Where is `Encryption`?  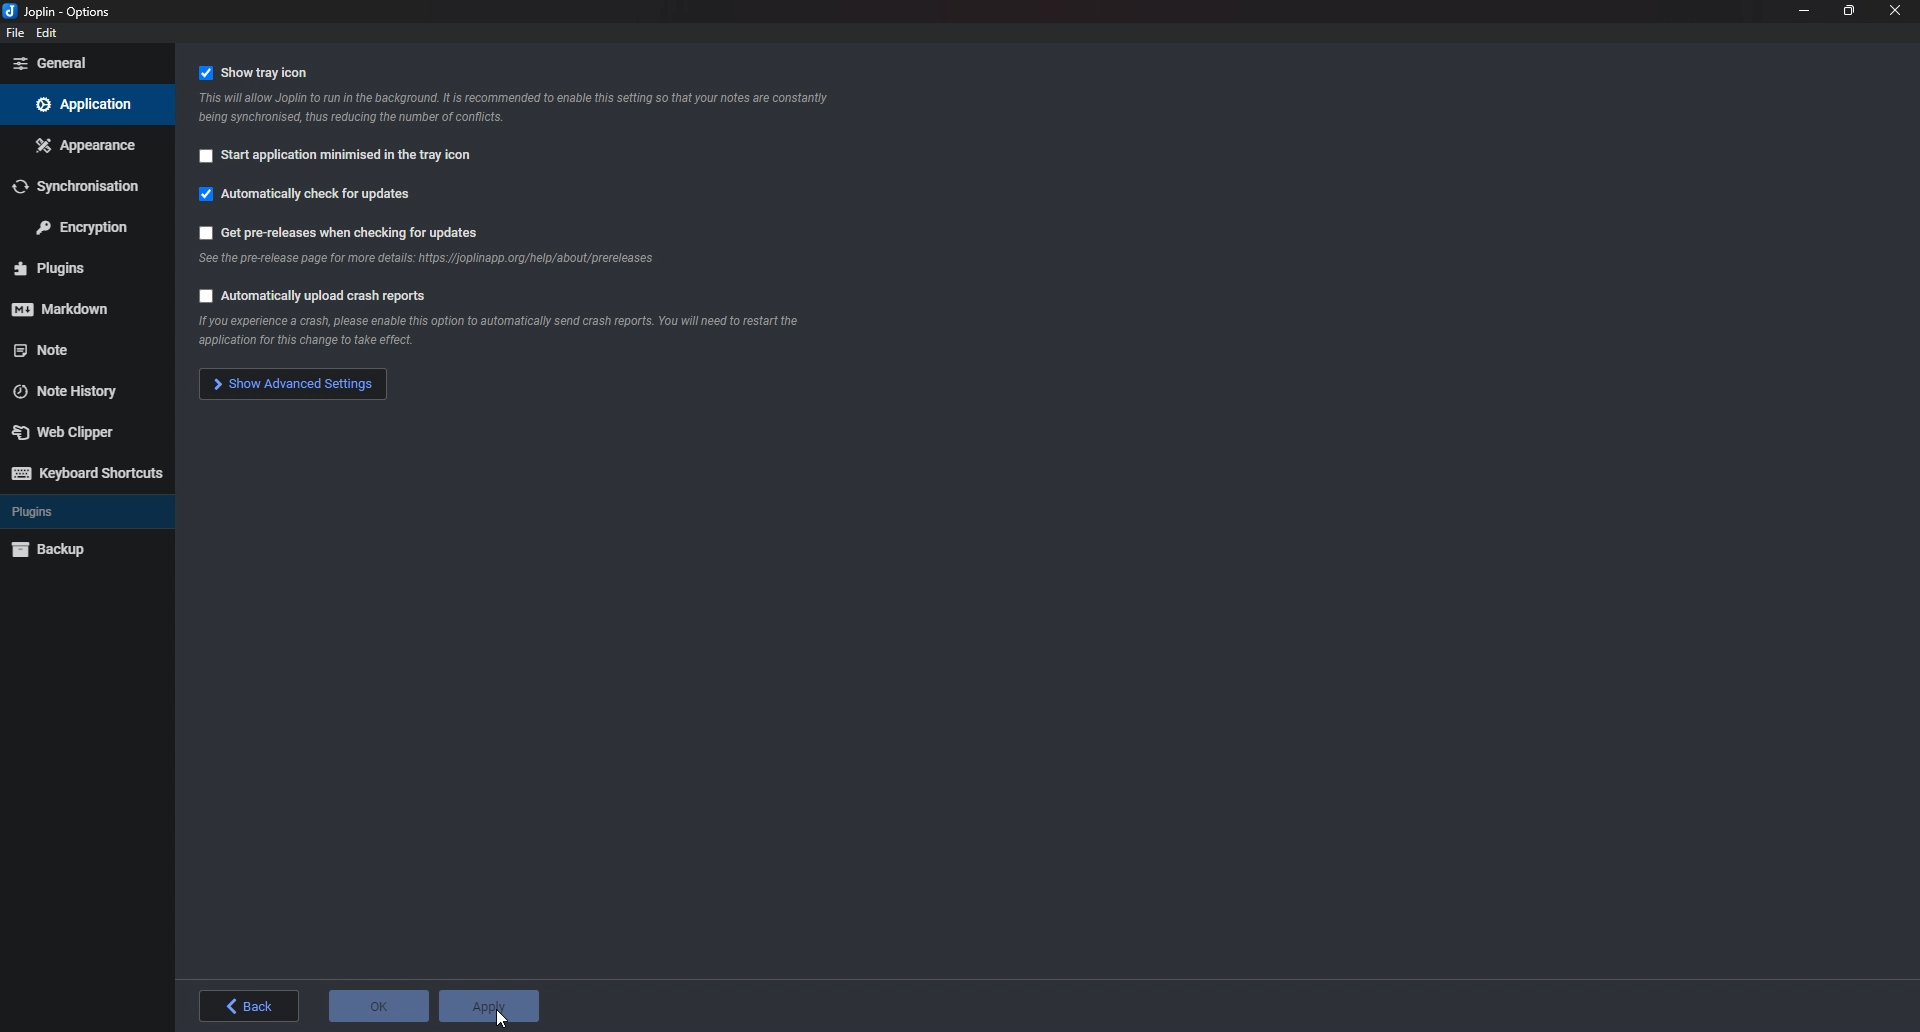 Encryption is located at coordinates (81, 226).